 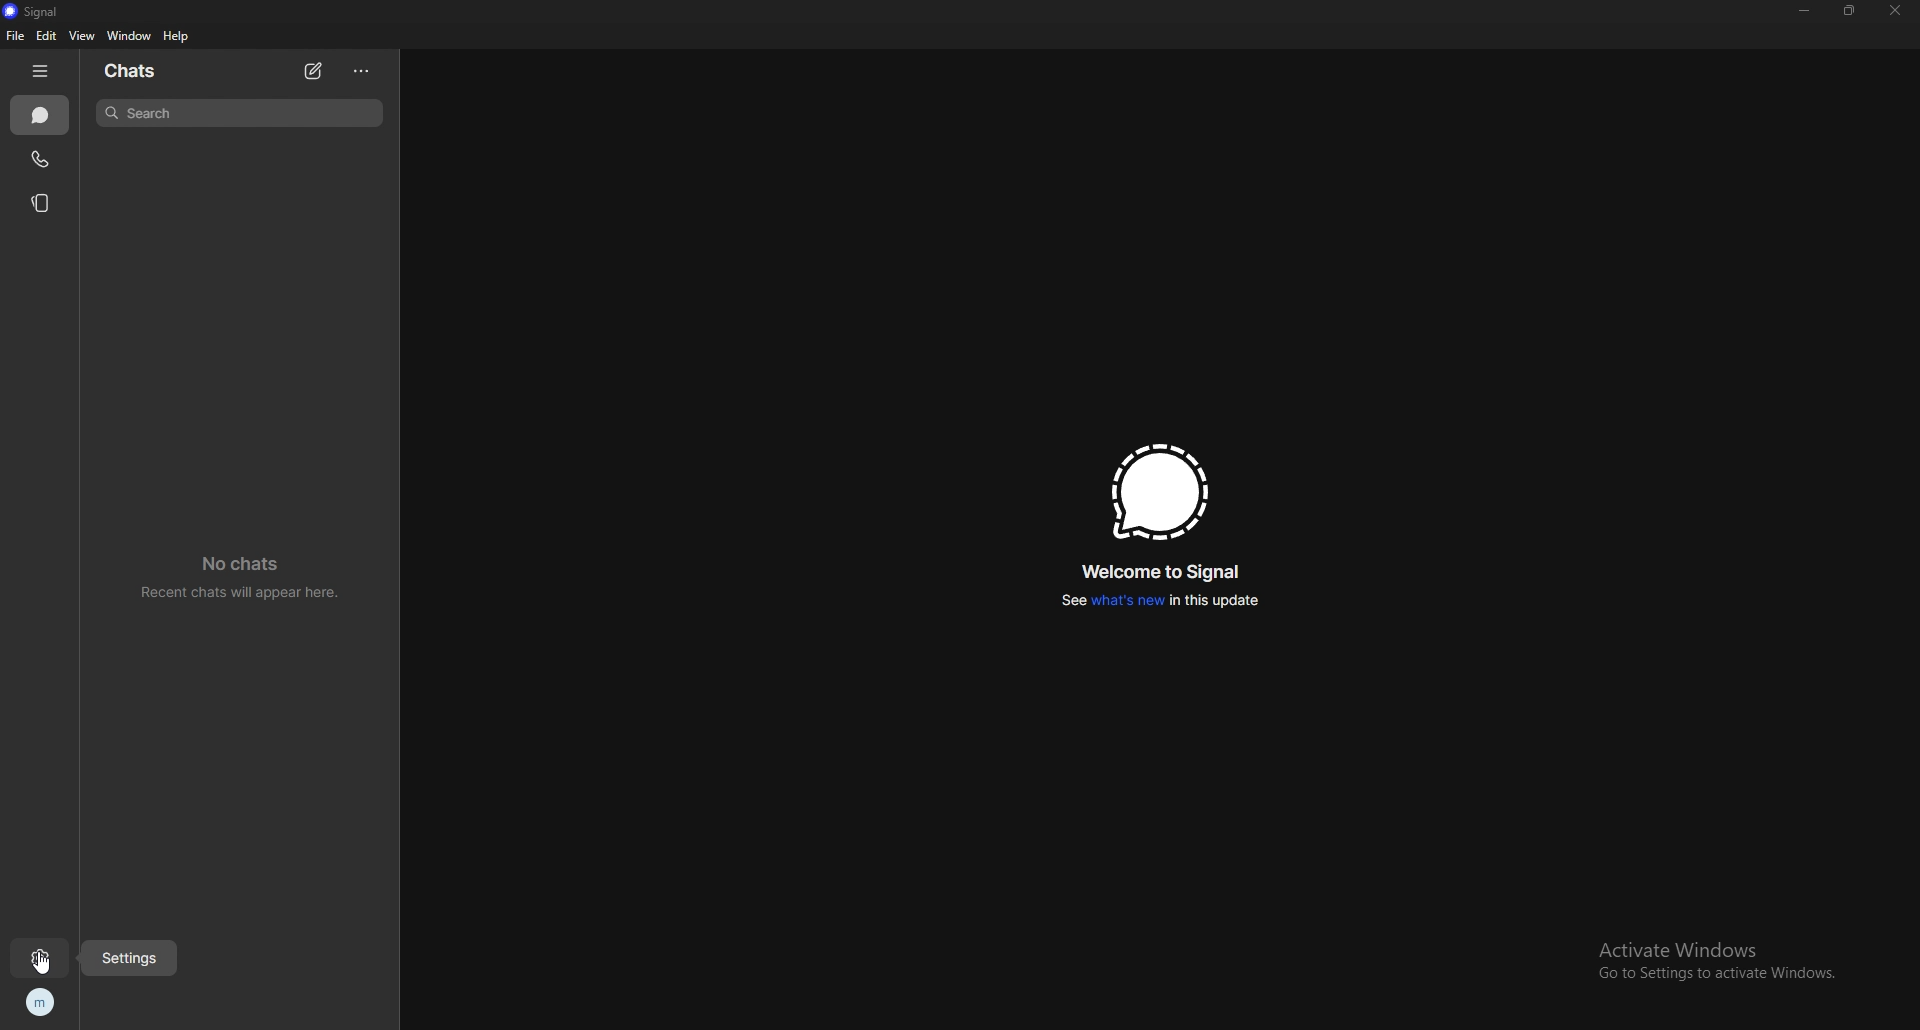 What do you see at coordinates (40, 116) in the screenshot?
I see `chats` at bounding box center [40, 116].